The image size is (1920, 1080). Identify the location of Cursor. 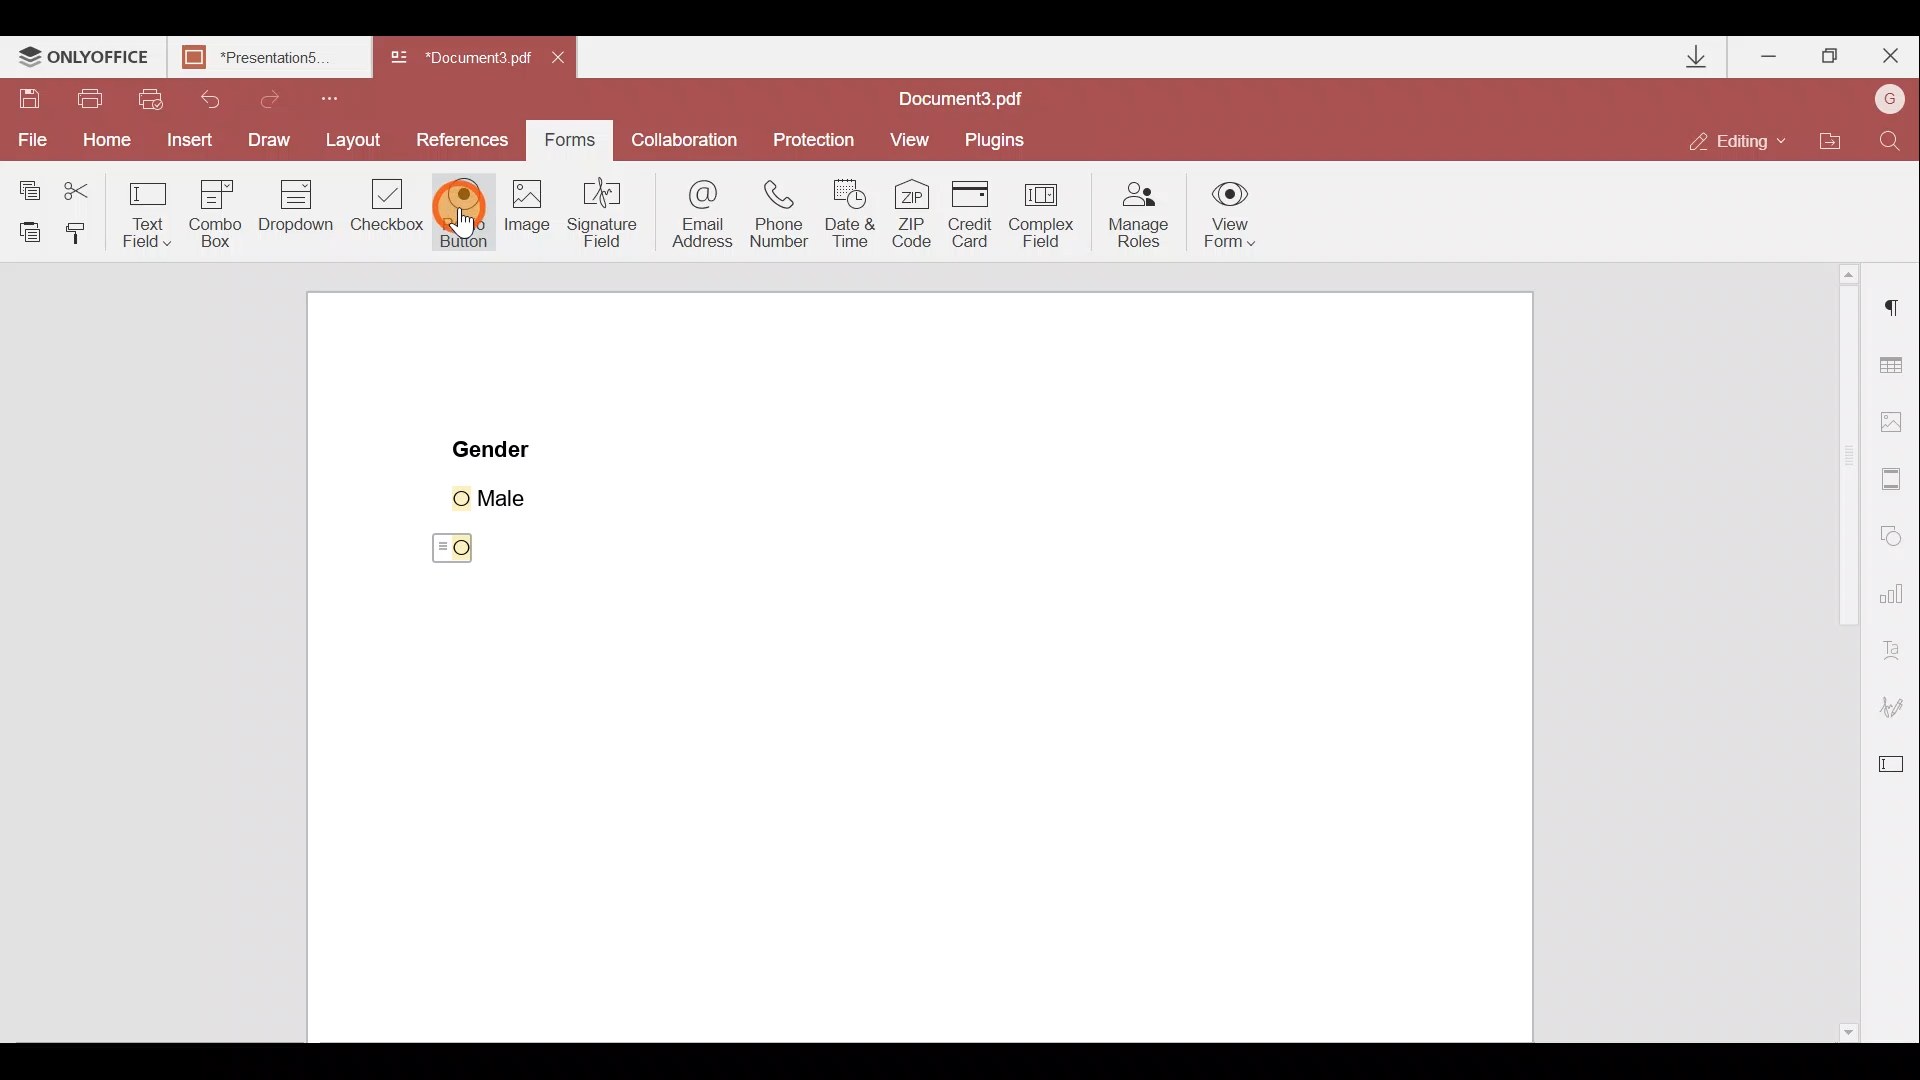
(478, 217).